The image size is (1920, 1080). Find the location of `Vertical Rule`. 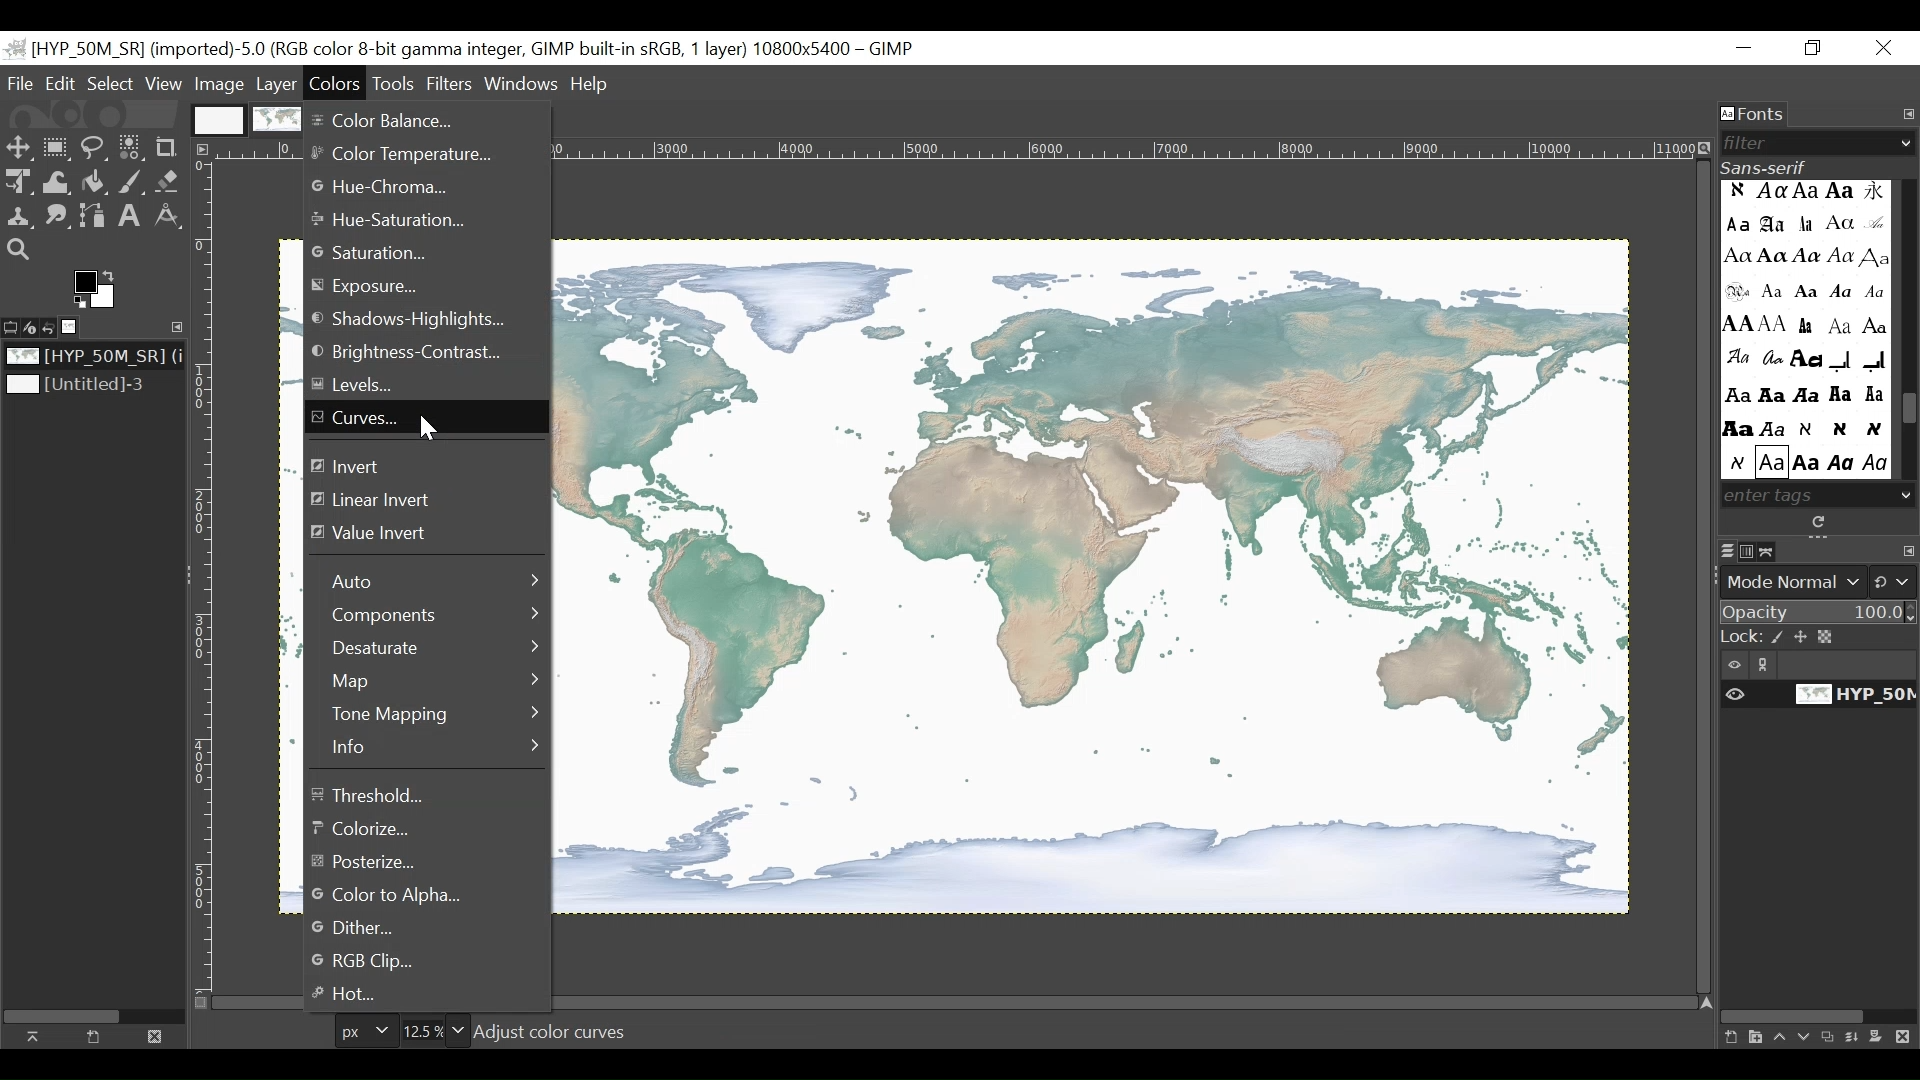

Vertical Rule is located at coordinates (202, 576).